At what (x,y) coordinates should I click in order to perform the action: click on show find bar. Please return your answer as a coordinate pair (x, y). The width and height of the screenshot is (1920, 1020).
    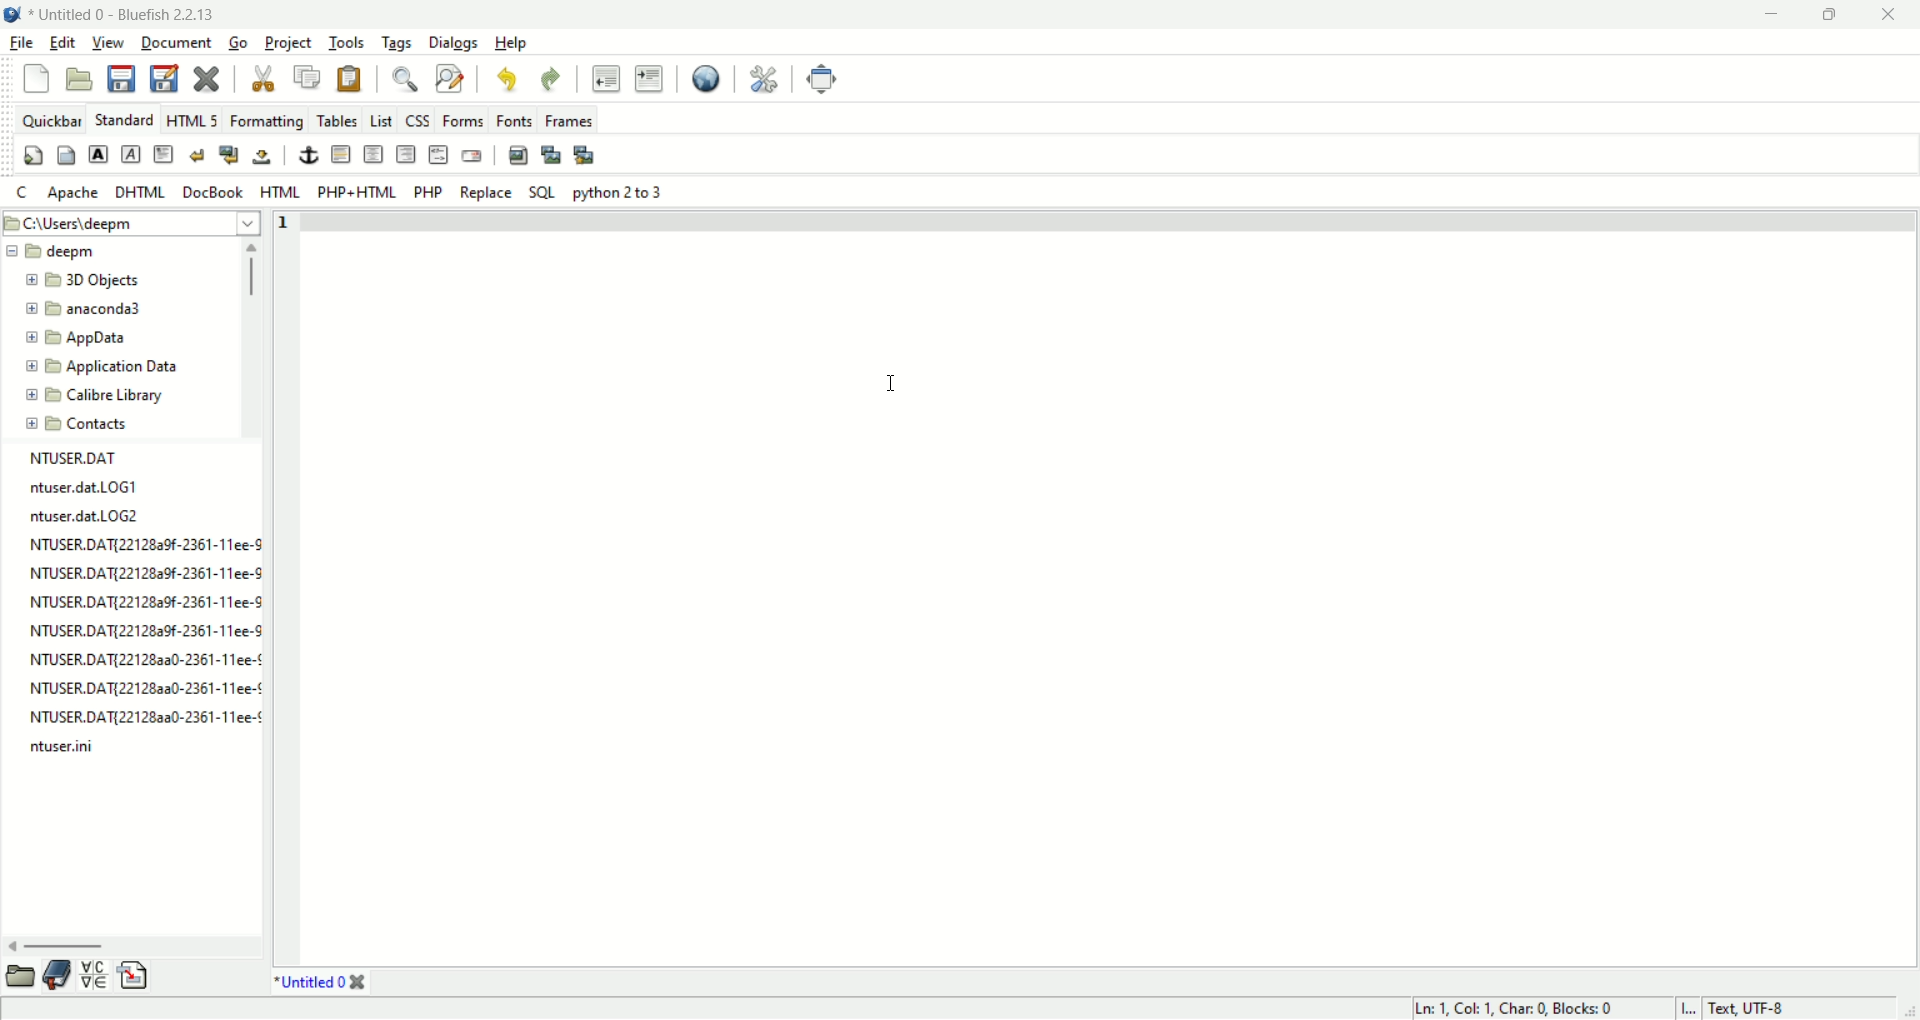
    Looking at the image, I should click on (406, 78).